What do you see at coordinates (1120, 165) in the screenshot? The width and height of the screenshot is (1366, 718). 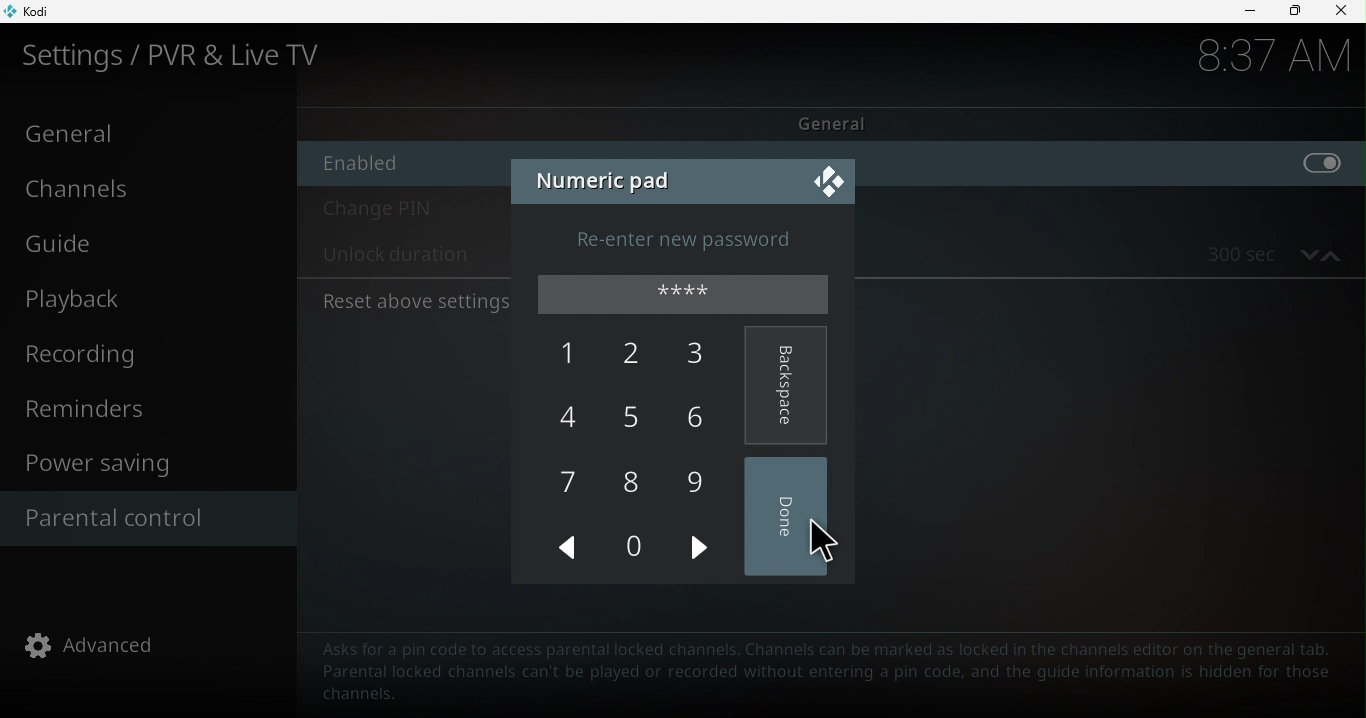 I see `enable` at bounding box center [1120, 165].